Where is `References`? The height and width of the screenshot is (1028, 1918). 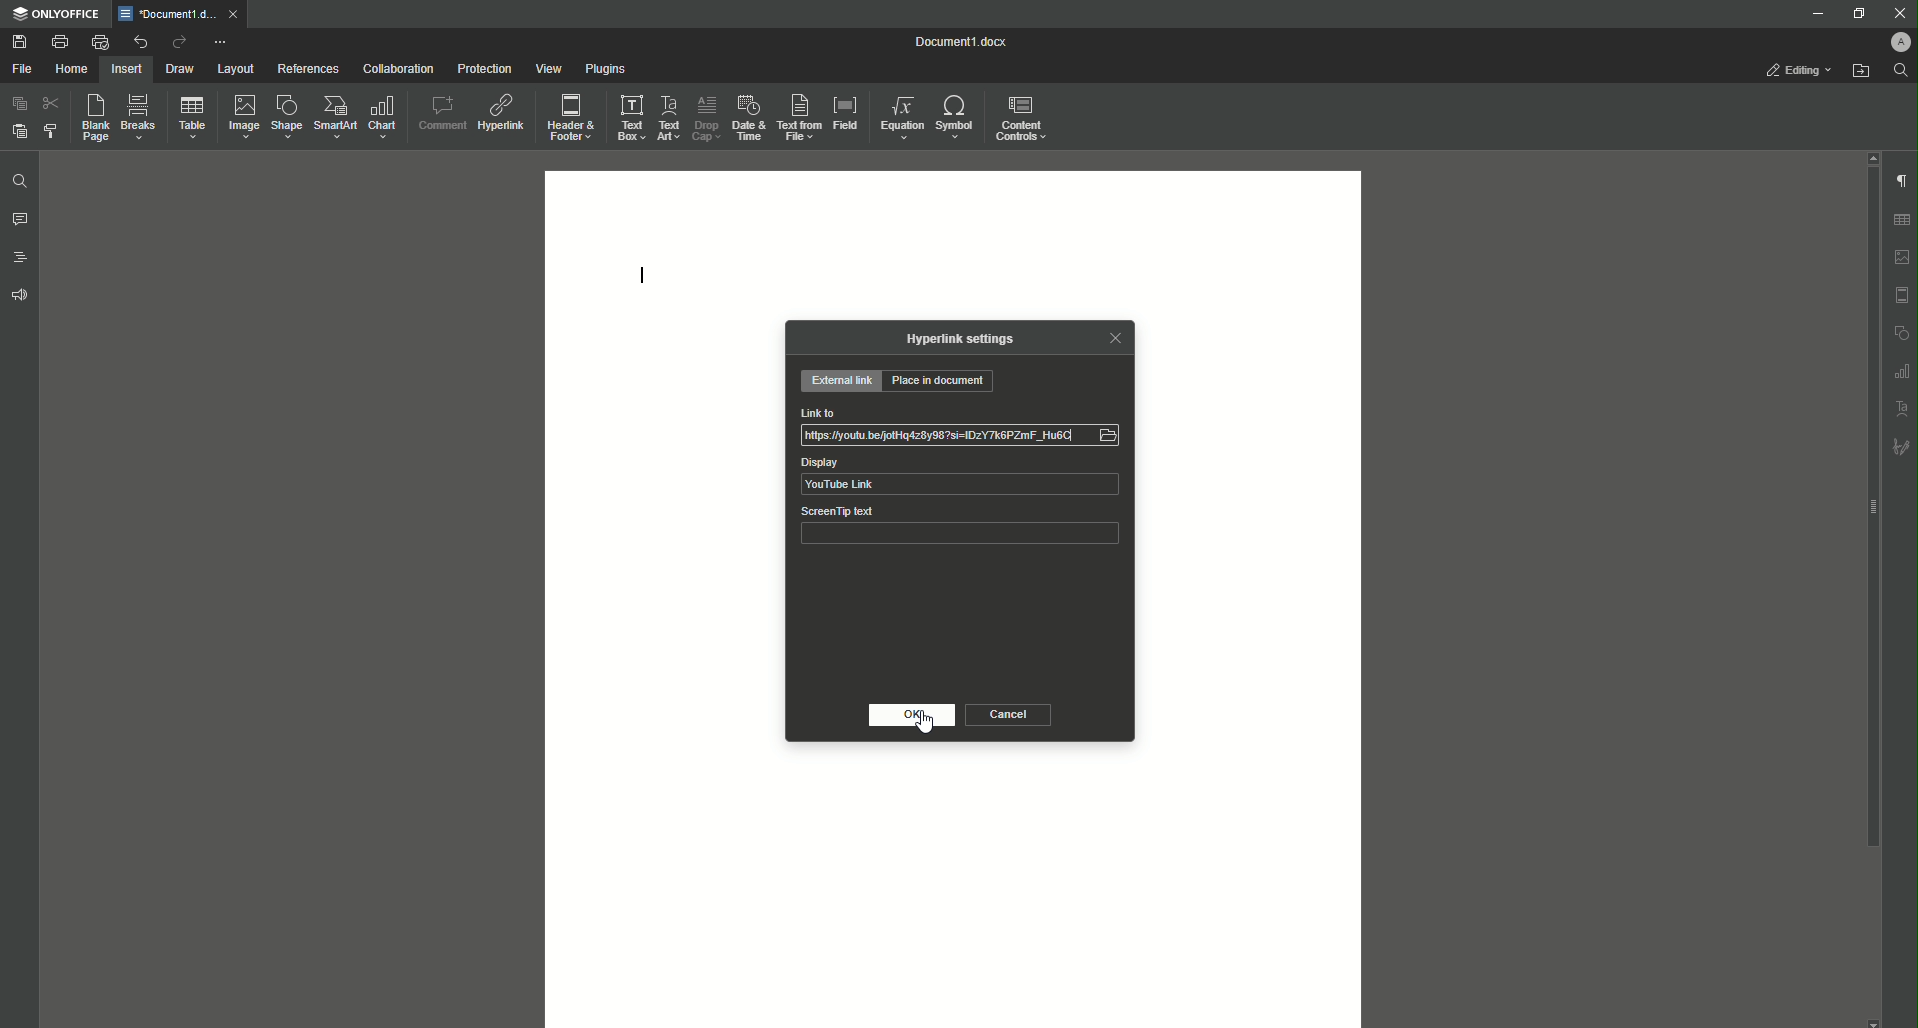 References is located at coordinates (308, 69).